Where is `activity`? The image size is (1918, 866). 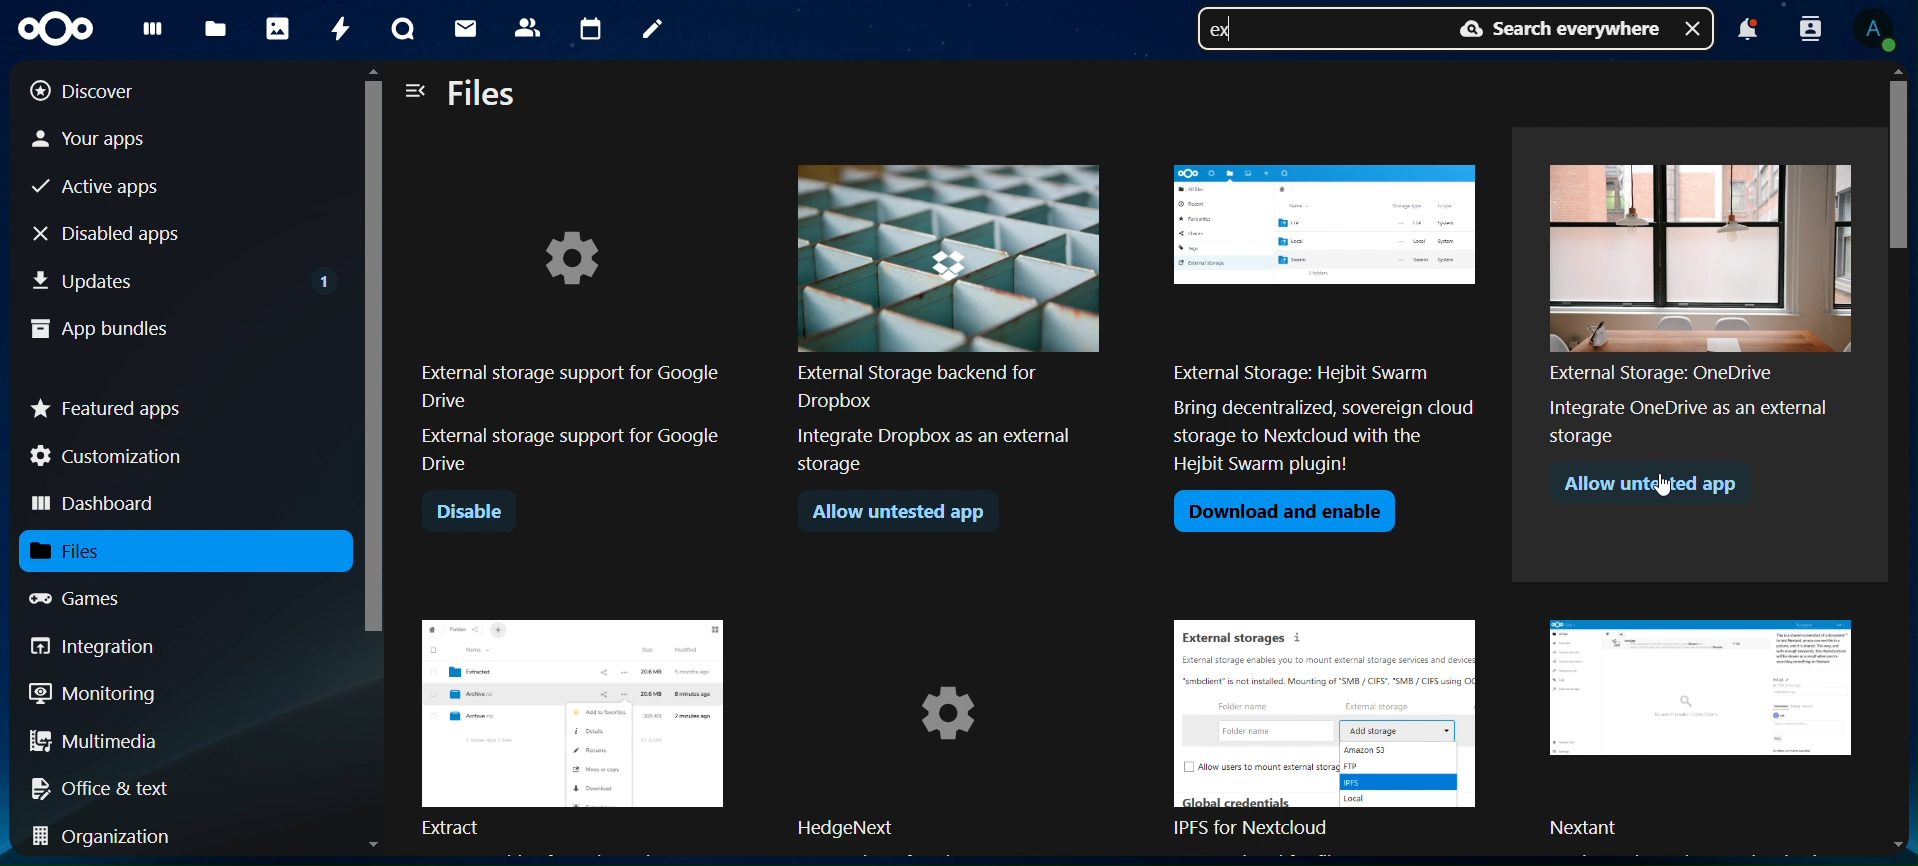 activity is located at coordinates (337, 29).